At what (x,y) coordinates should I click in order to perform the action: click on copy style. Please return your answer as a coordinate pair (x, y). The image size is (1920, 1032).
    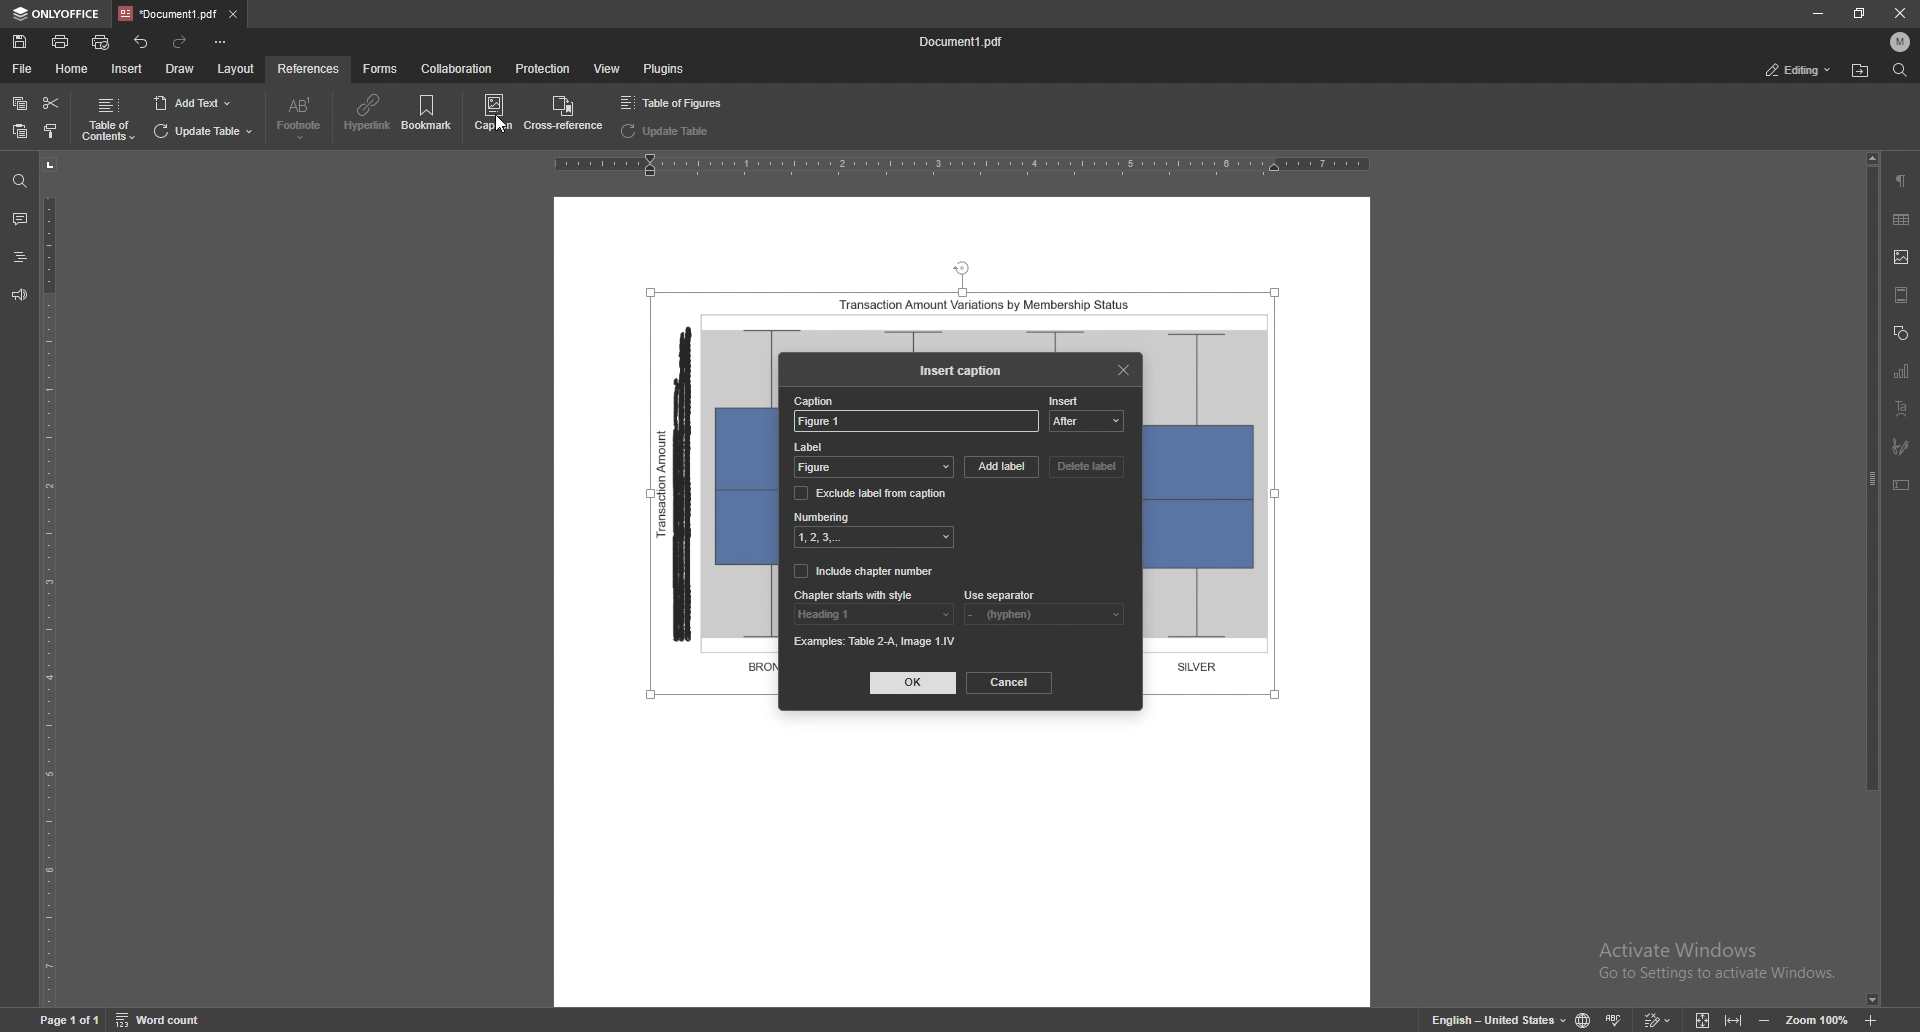
    Looking at the image, I should click on (51, 131).